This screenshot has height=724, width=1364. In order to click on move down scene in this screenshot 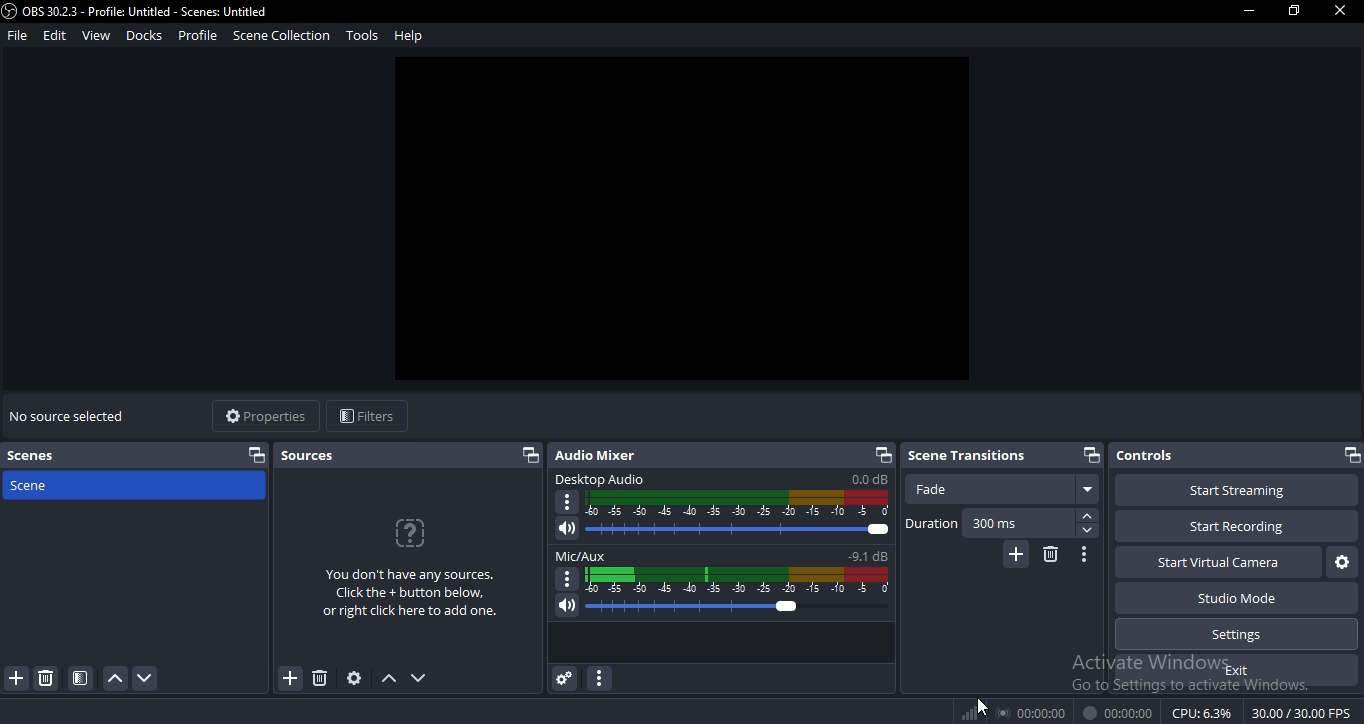, I will do `click(147, 678)`.